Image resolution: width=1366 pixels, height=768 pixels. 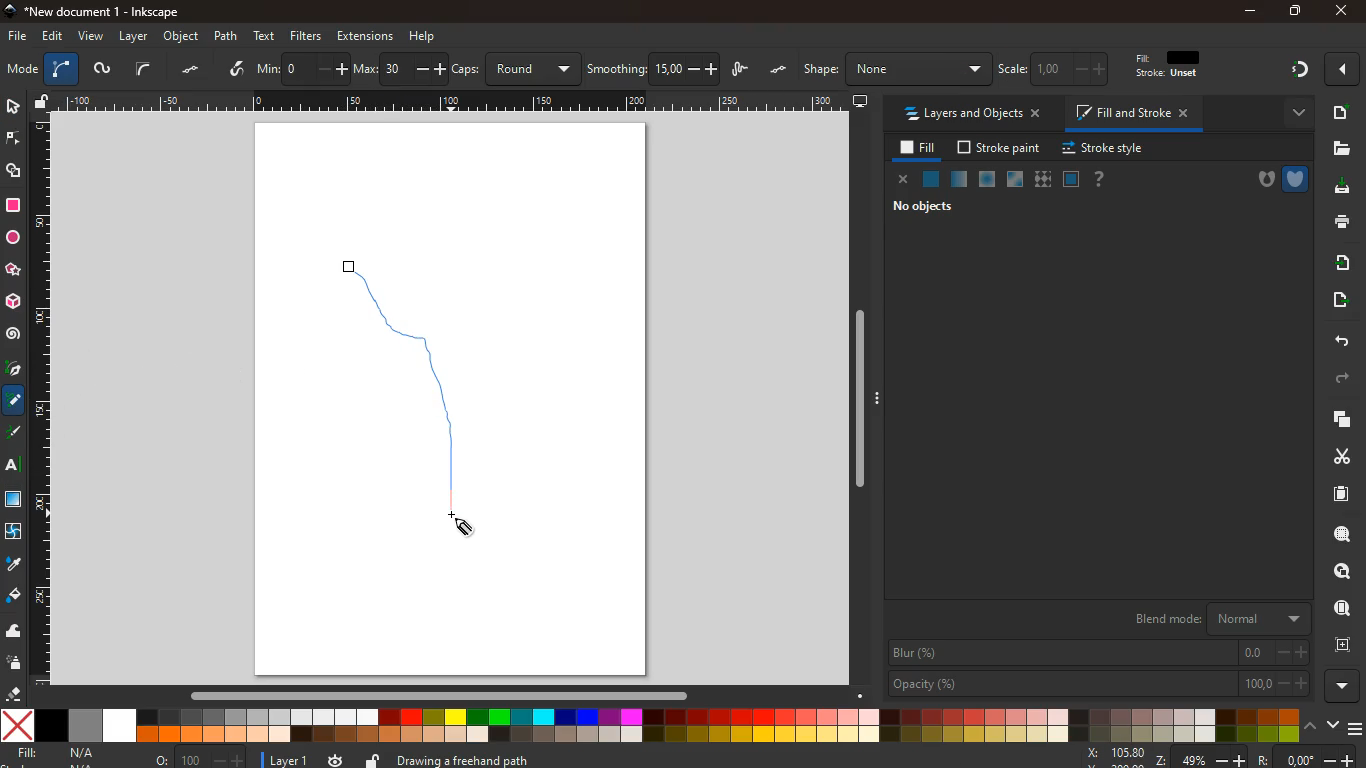 What do you see at coordinates (1336, 340) in the screenshot?
I see `back` at bounding box center [1336, 340].